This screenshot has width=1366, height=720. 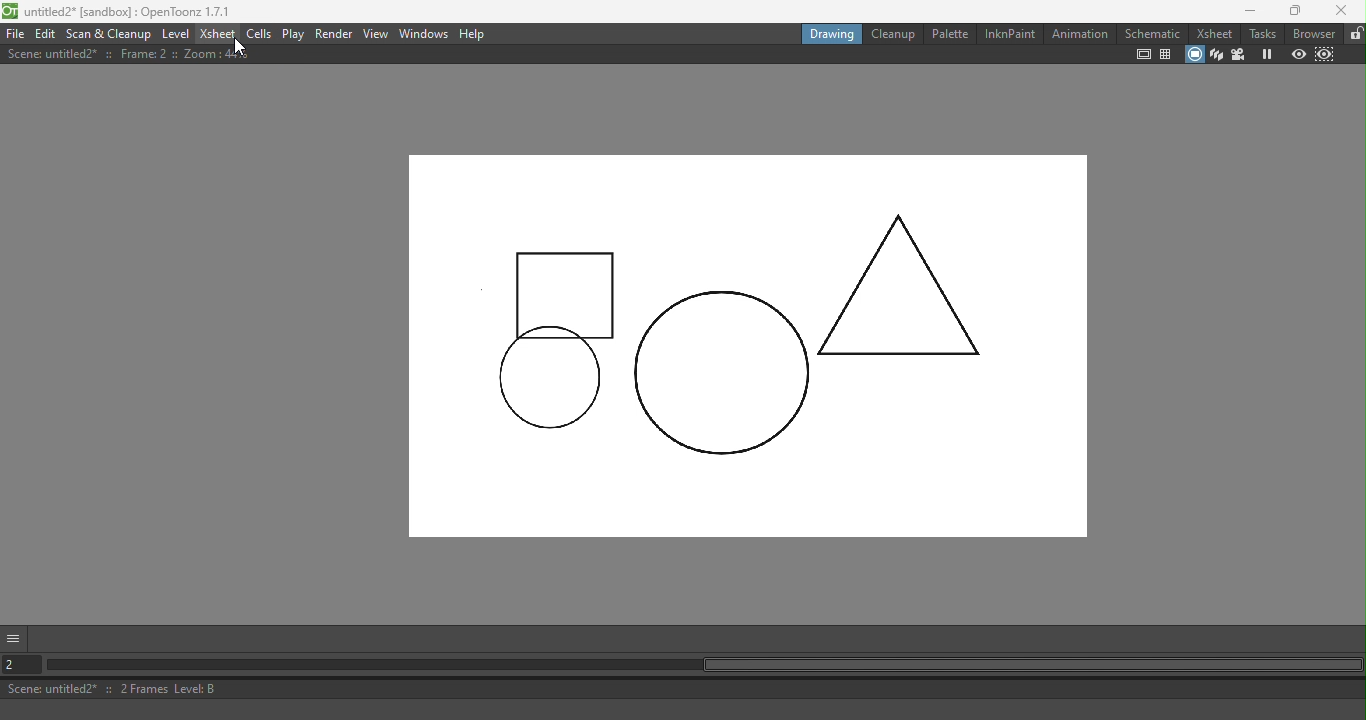 I want to click on Lock rooms tab, so click(x=1354, y=34).